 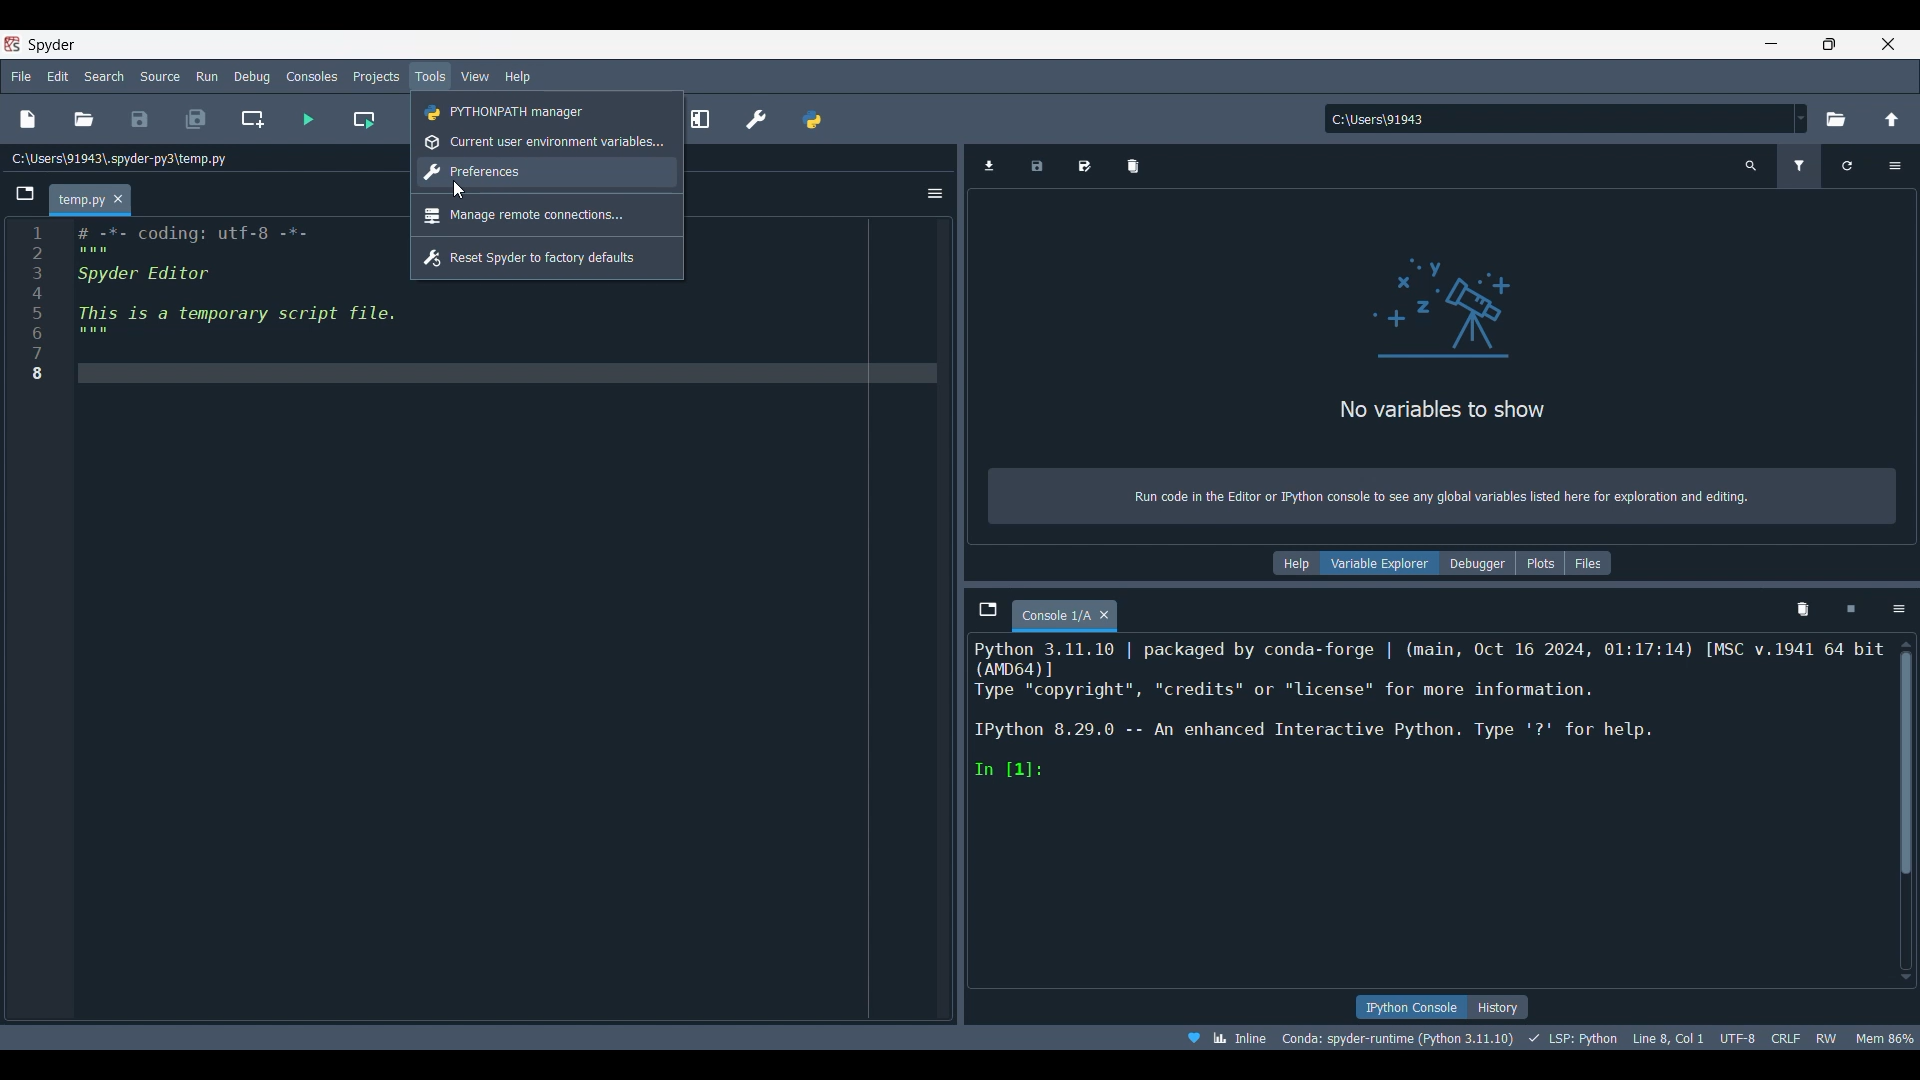 What do you see at coordinates (1589, 563) in the screenshot?
I see `Files` at bounding box center [1589, 563].